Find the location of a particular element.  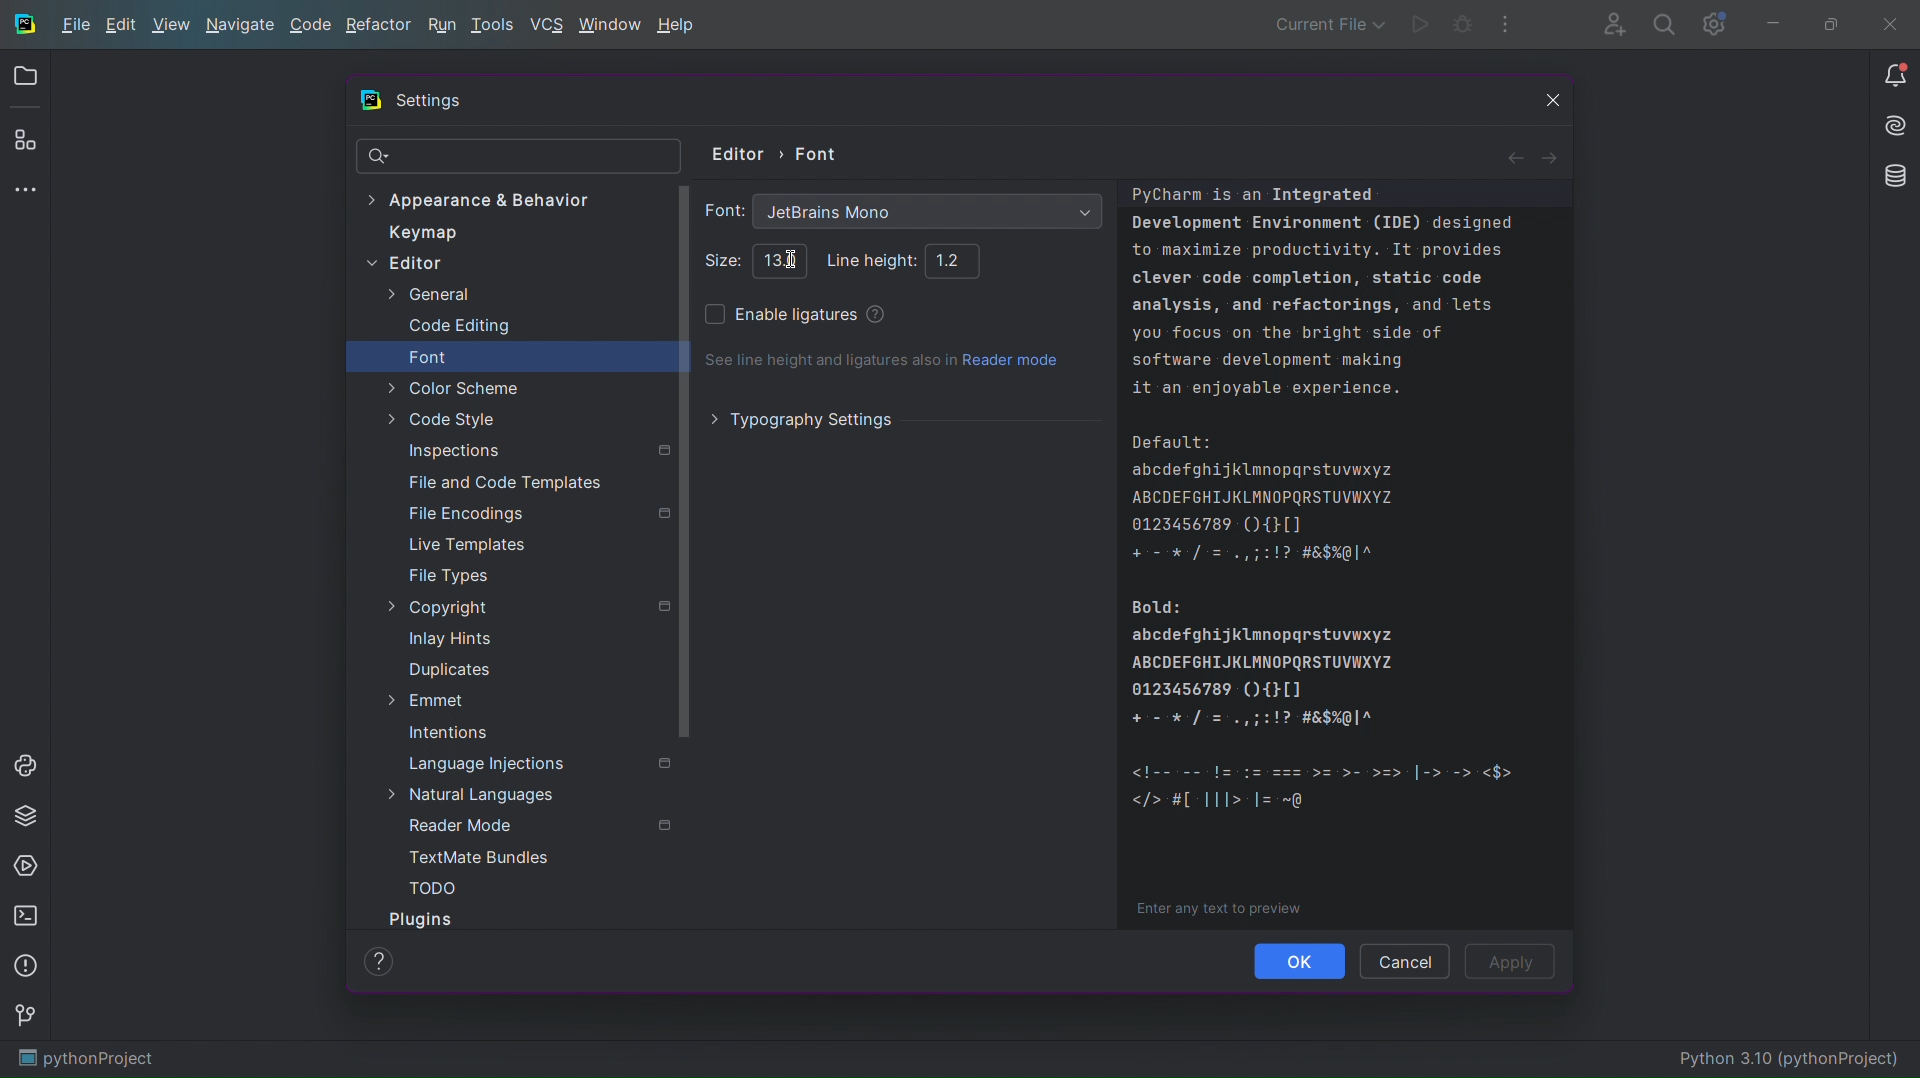

Natural Languages is located at coordinates (474, 794).